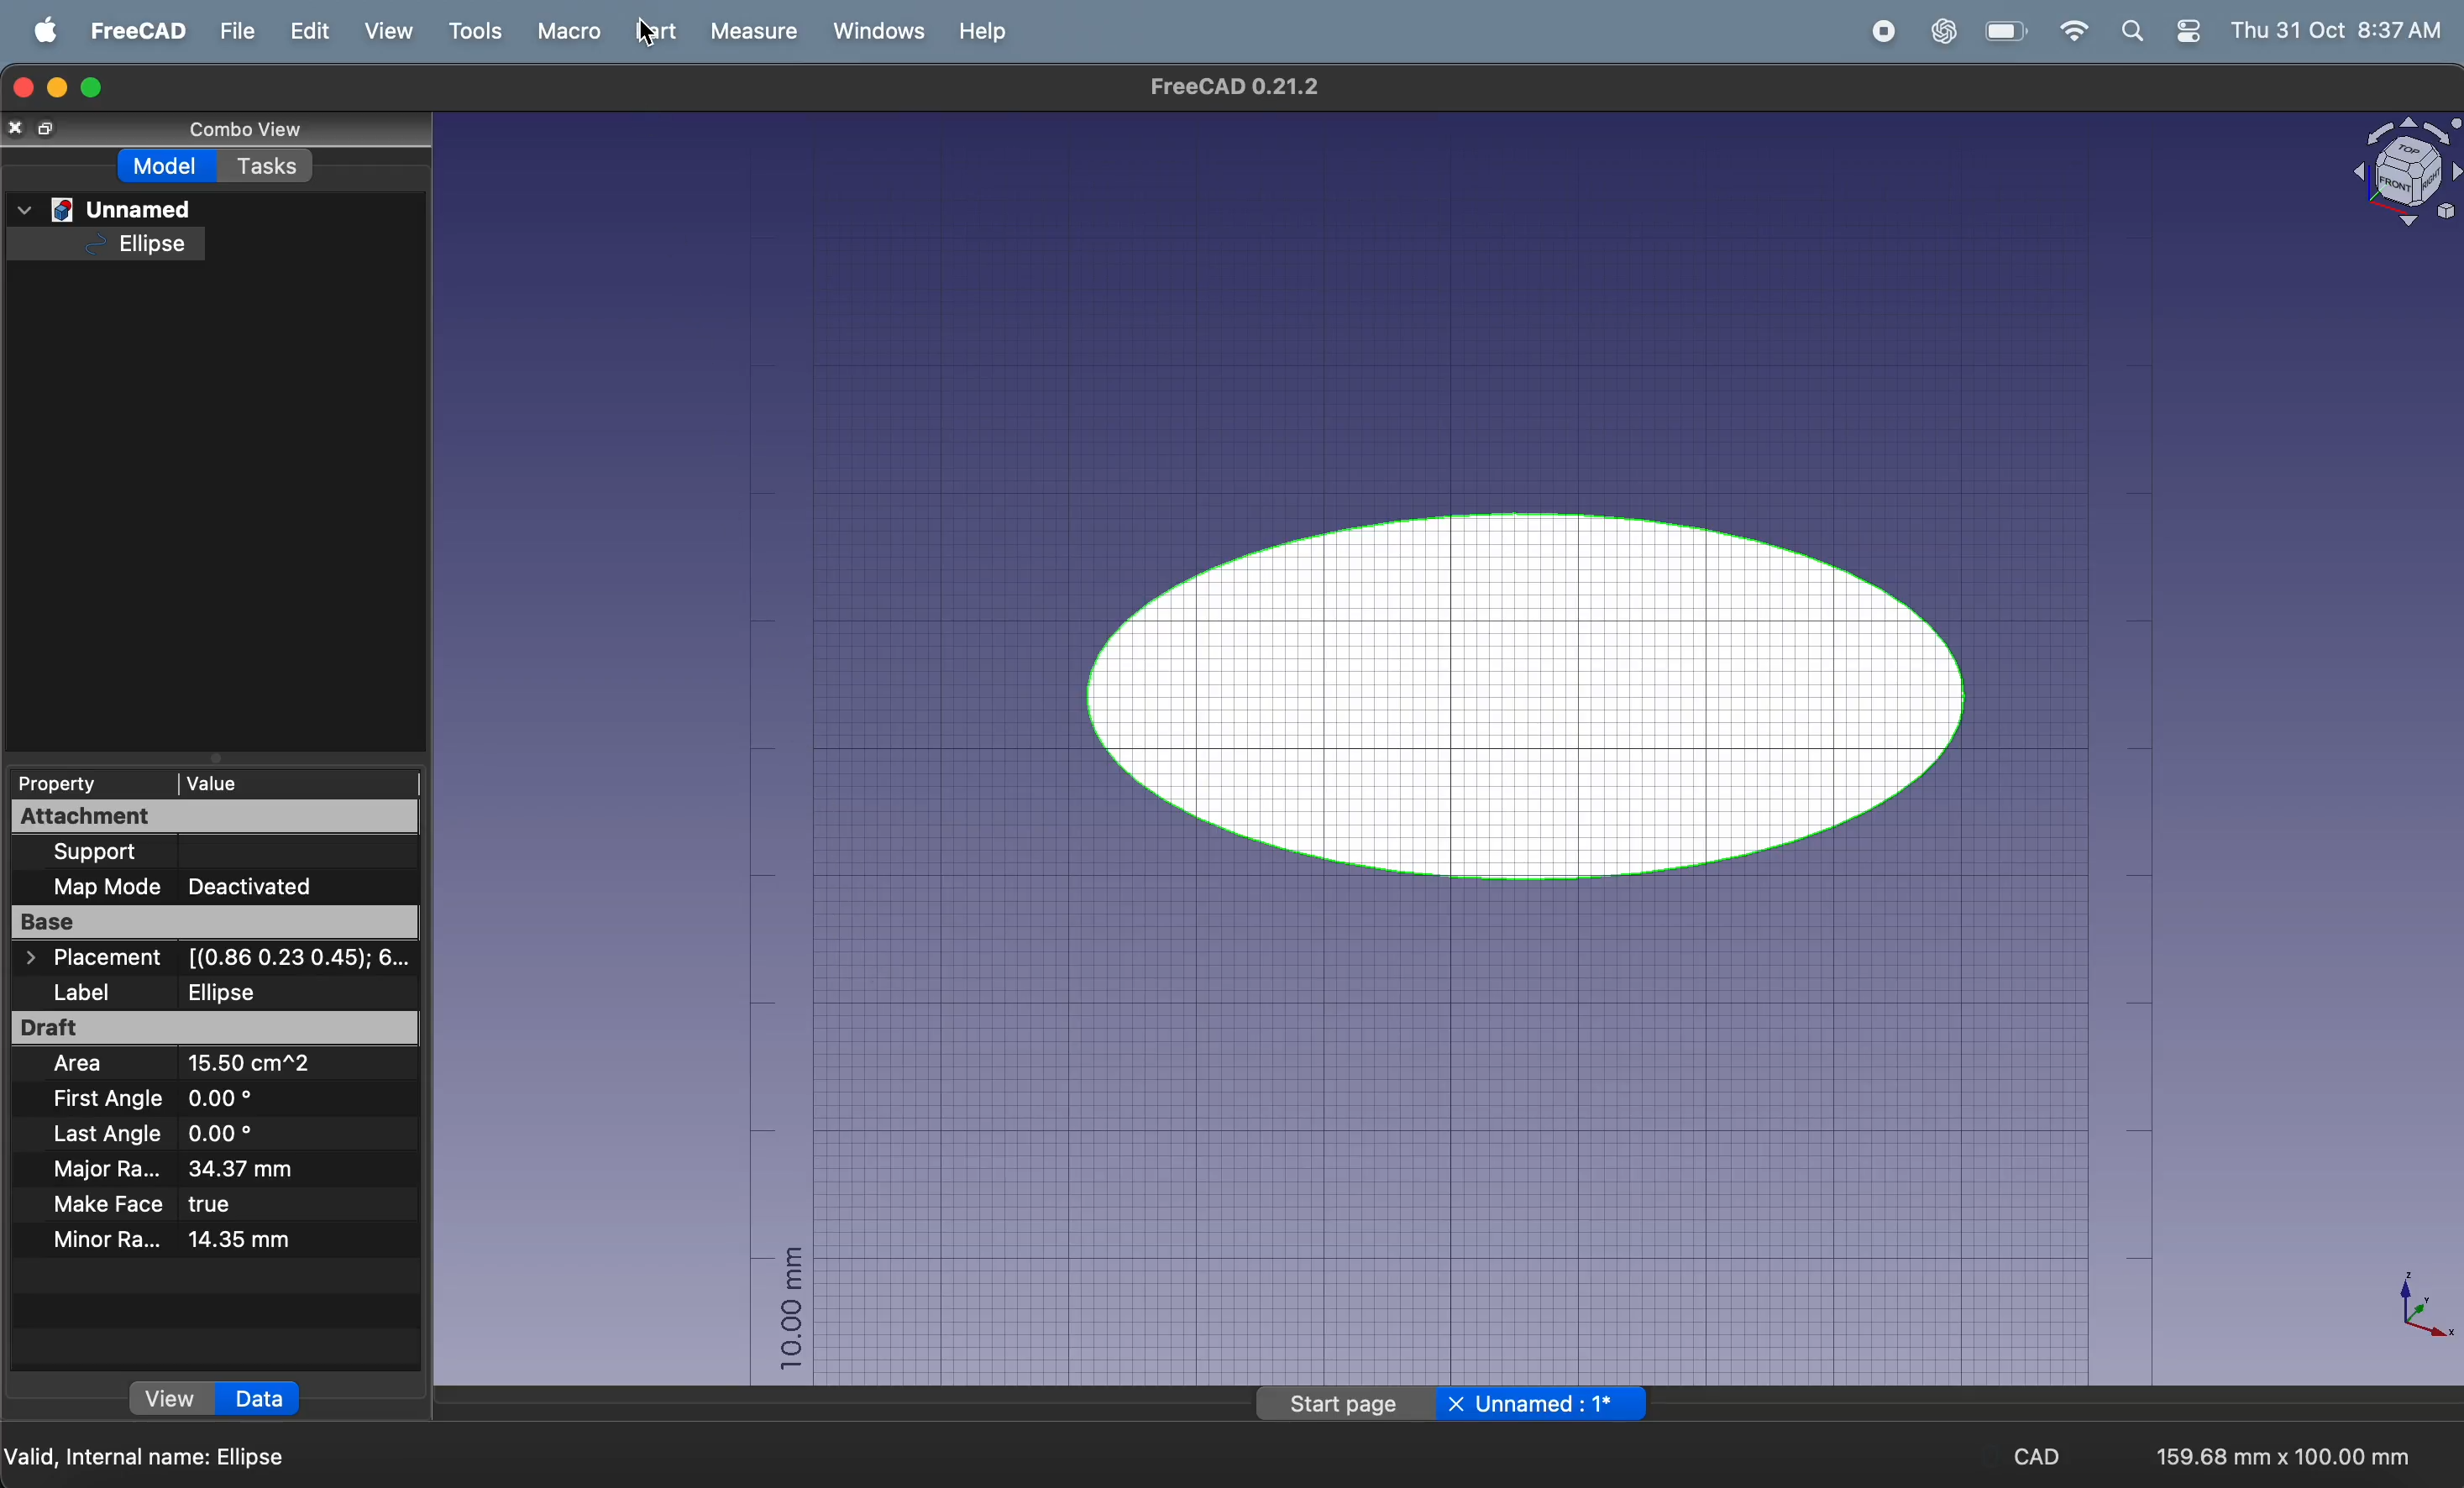 The height and width of the screenshot is (1488, 2464). Describe the element at coordinates (1935, 31) in the screenshot. I see `chatgpt` at that location.